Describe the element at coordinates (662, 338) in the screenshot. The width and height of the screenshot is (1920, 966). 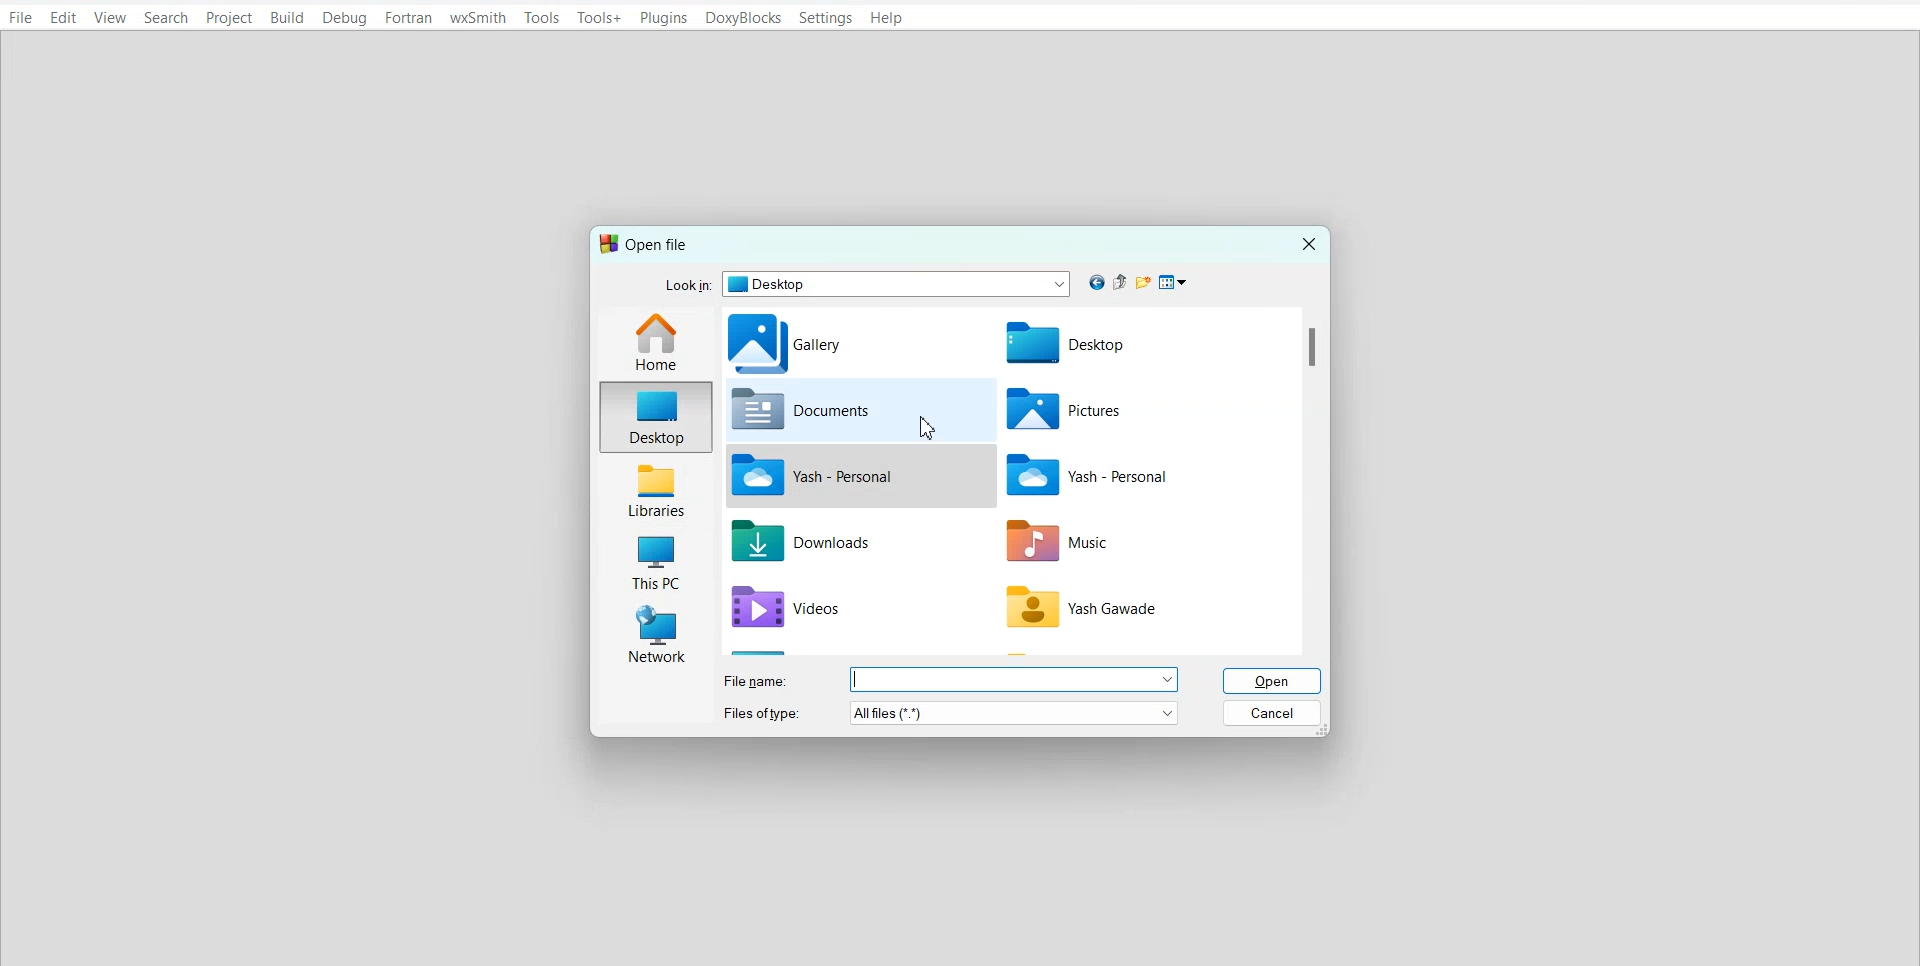
I see `Home` at that location.